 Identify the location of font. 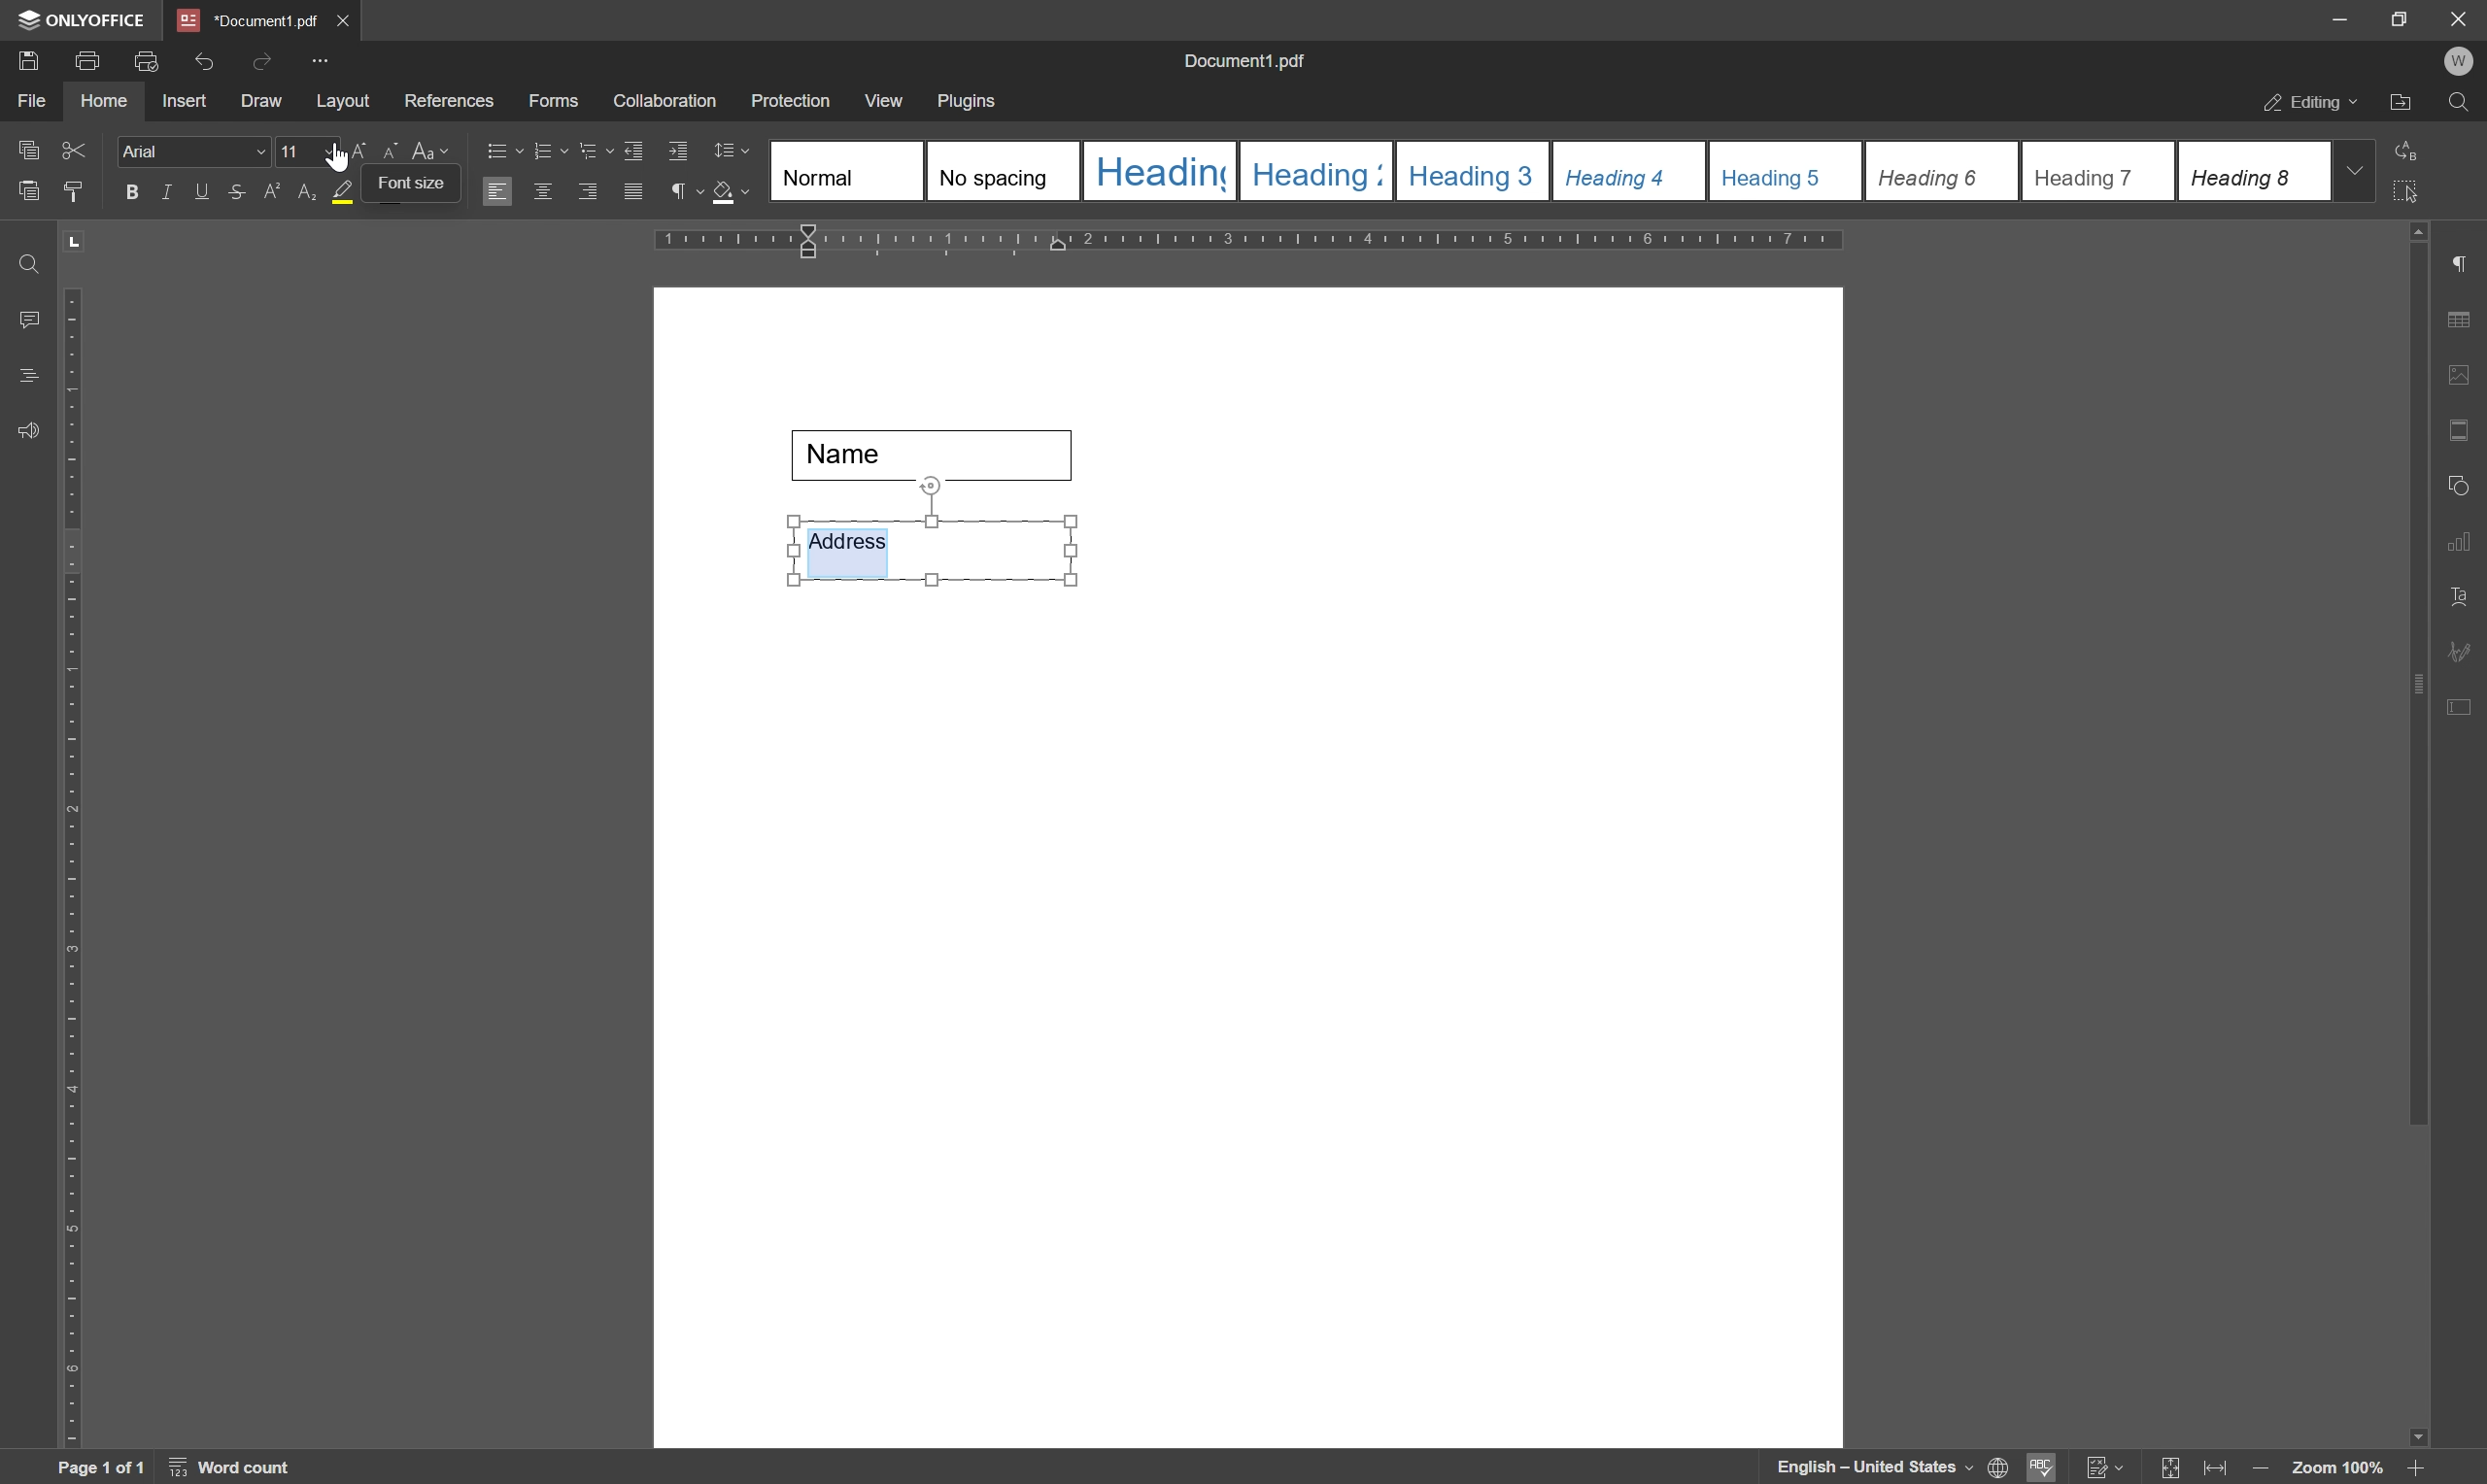
(194, 152).